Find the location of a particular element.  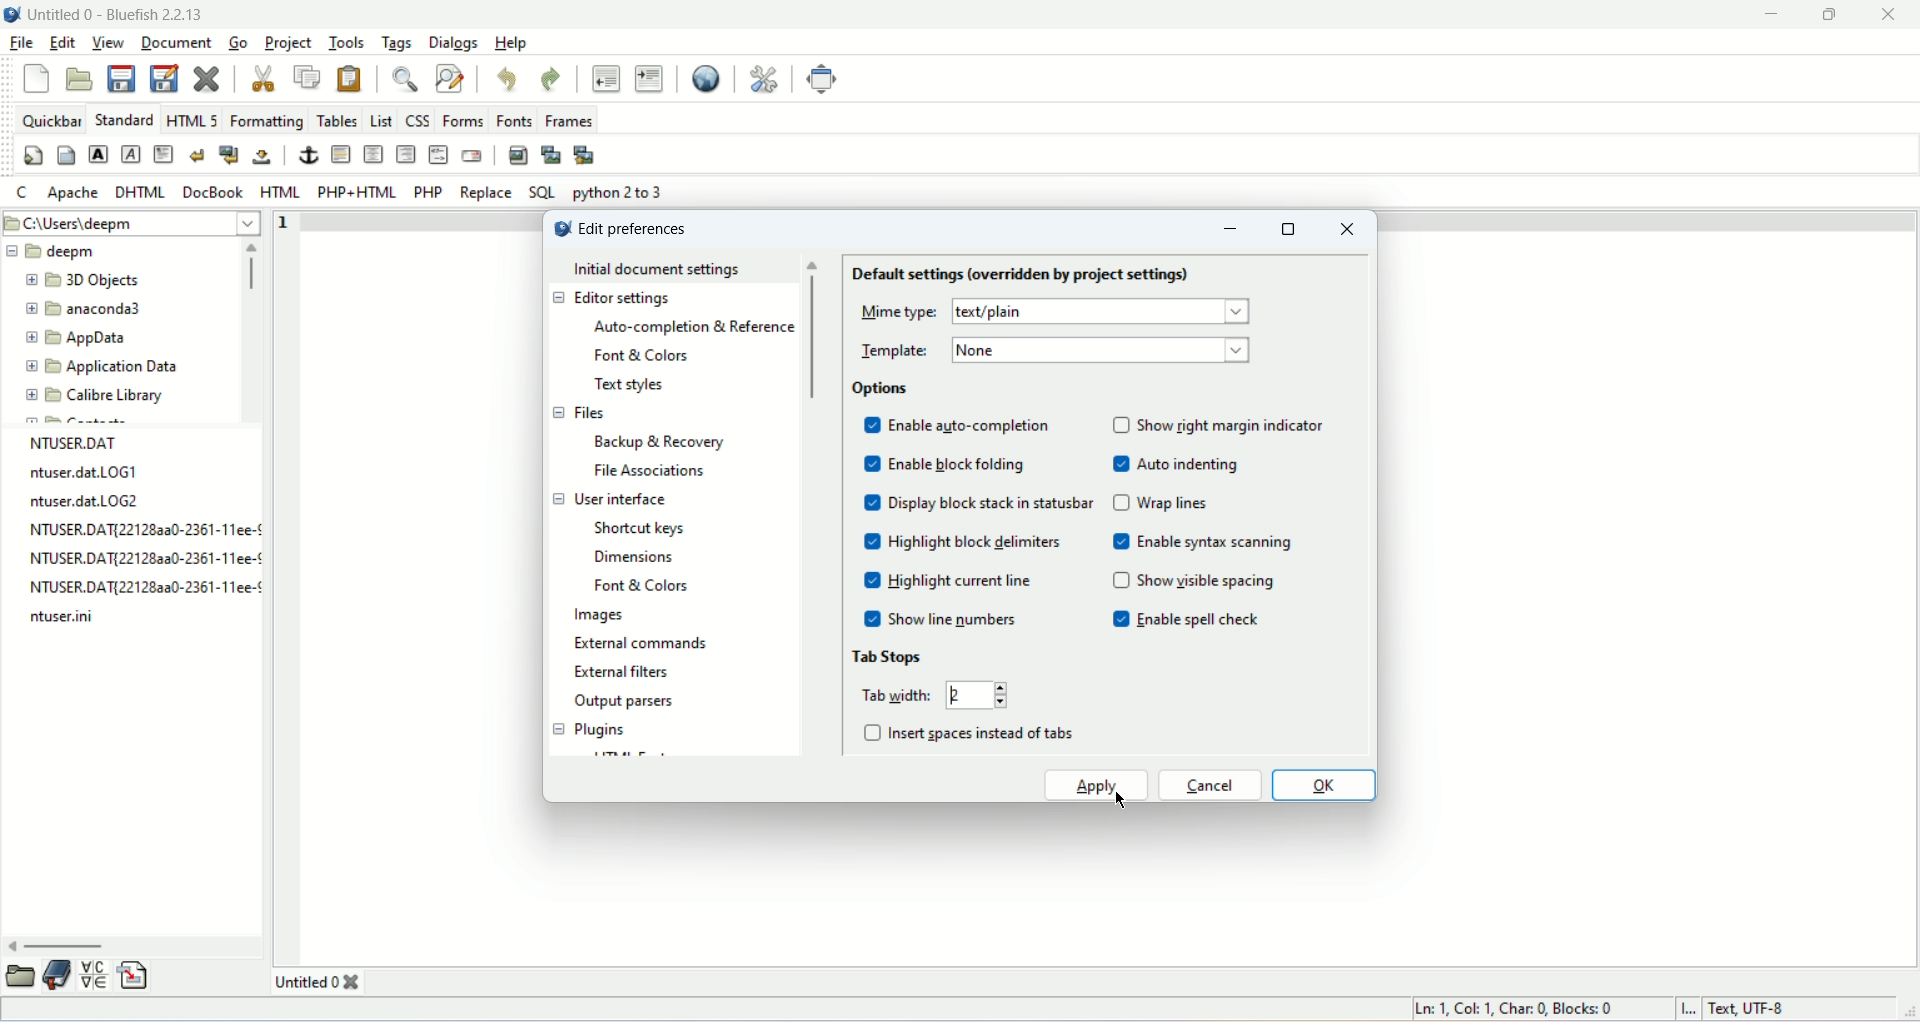

HTML is located at coordinates (279, 192).